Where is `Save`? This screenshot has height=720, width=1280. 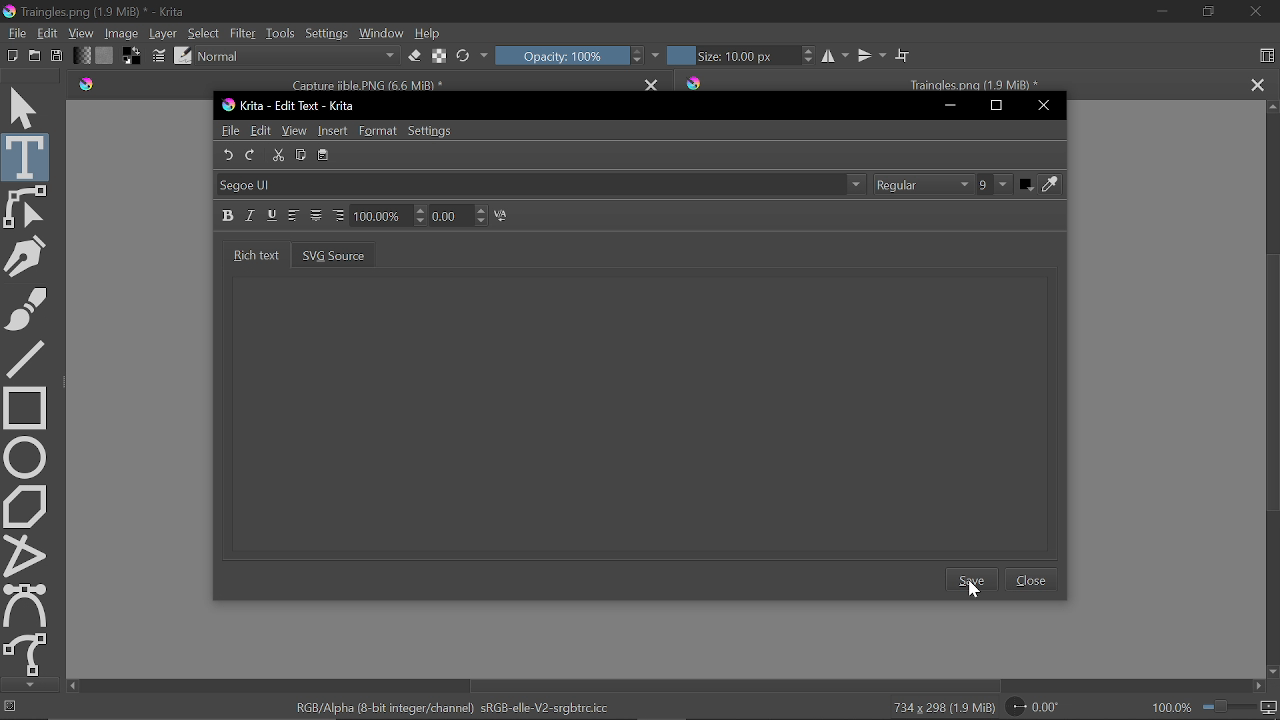 Save is located at coordinates (975, 581).